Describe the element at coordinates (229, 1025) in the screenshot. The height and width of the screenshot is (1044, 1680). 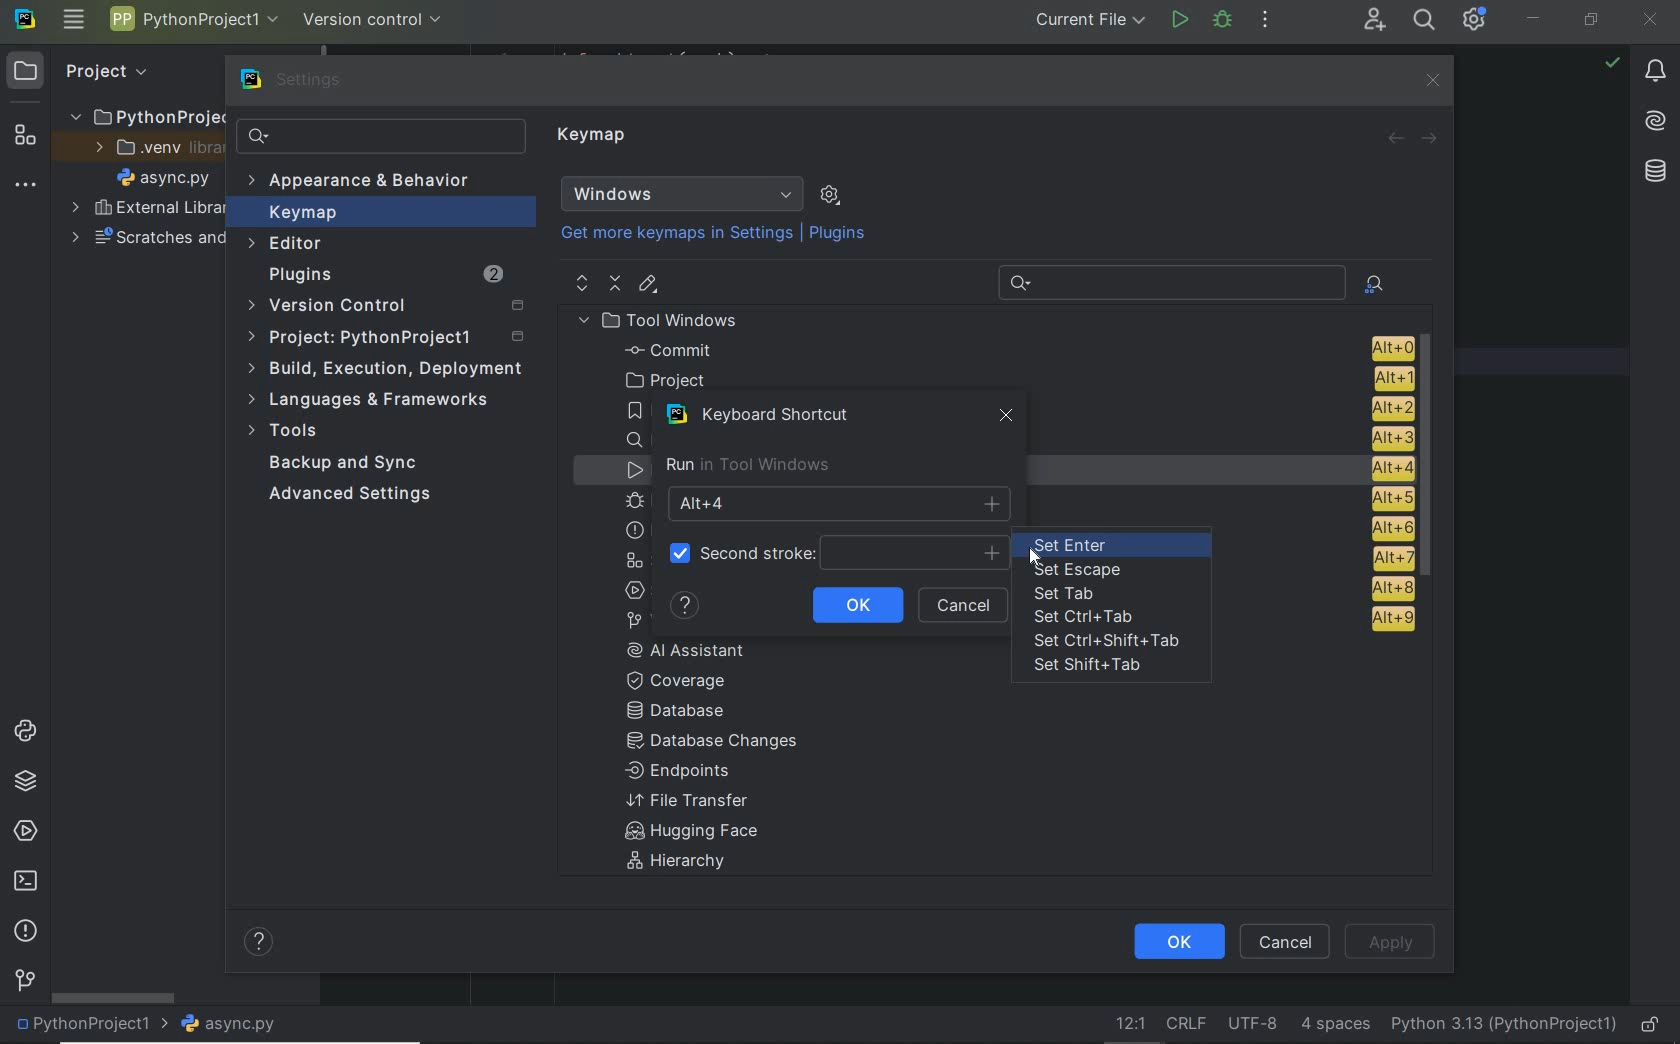
I see `file name` at that location.